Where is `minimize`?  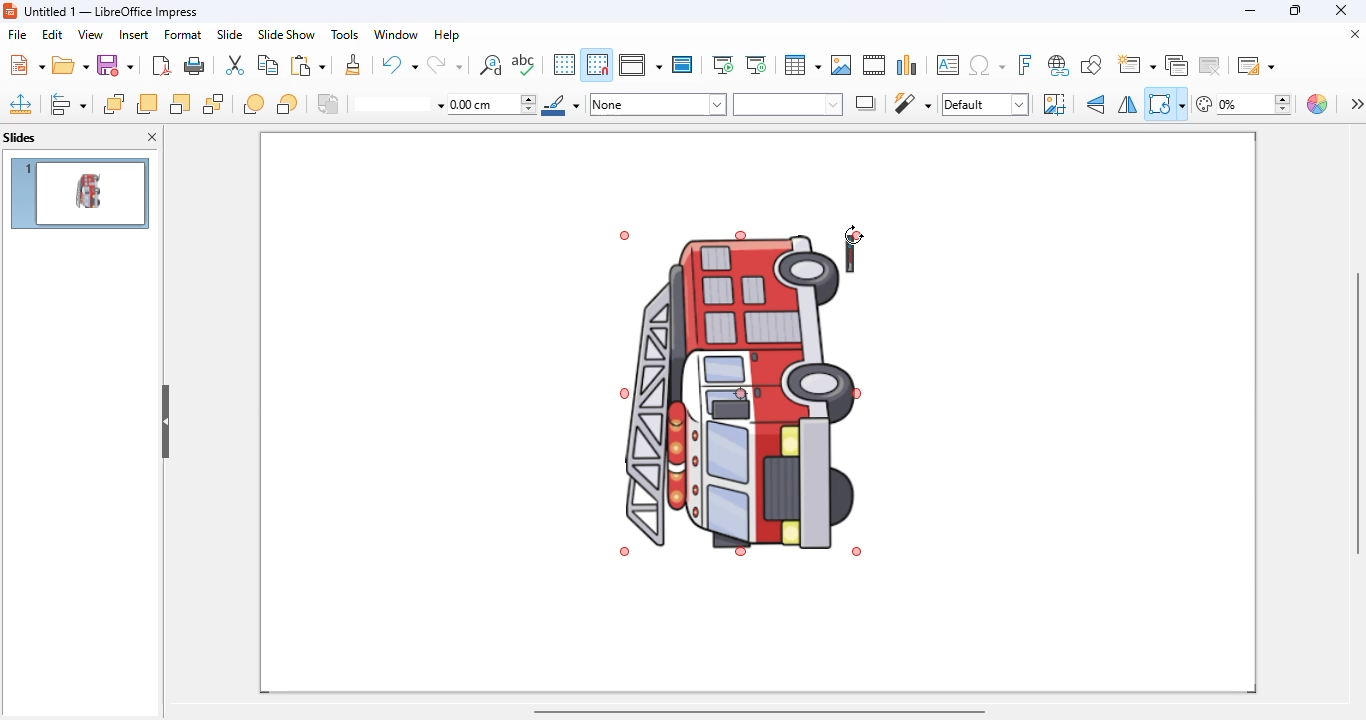 minimize is located at coordinates (1251, 10).